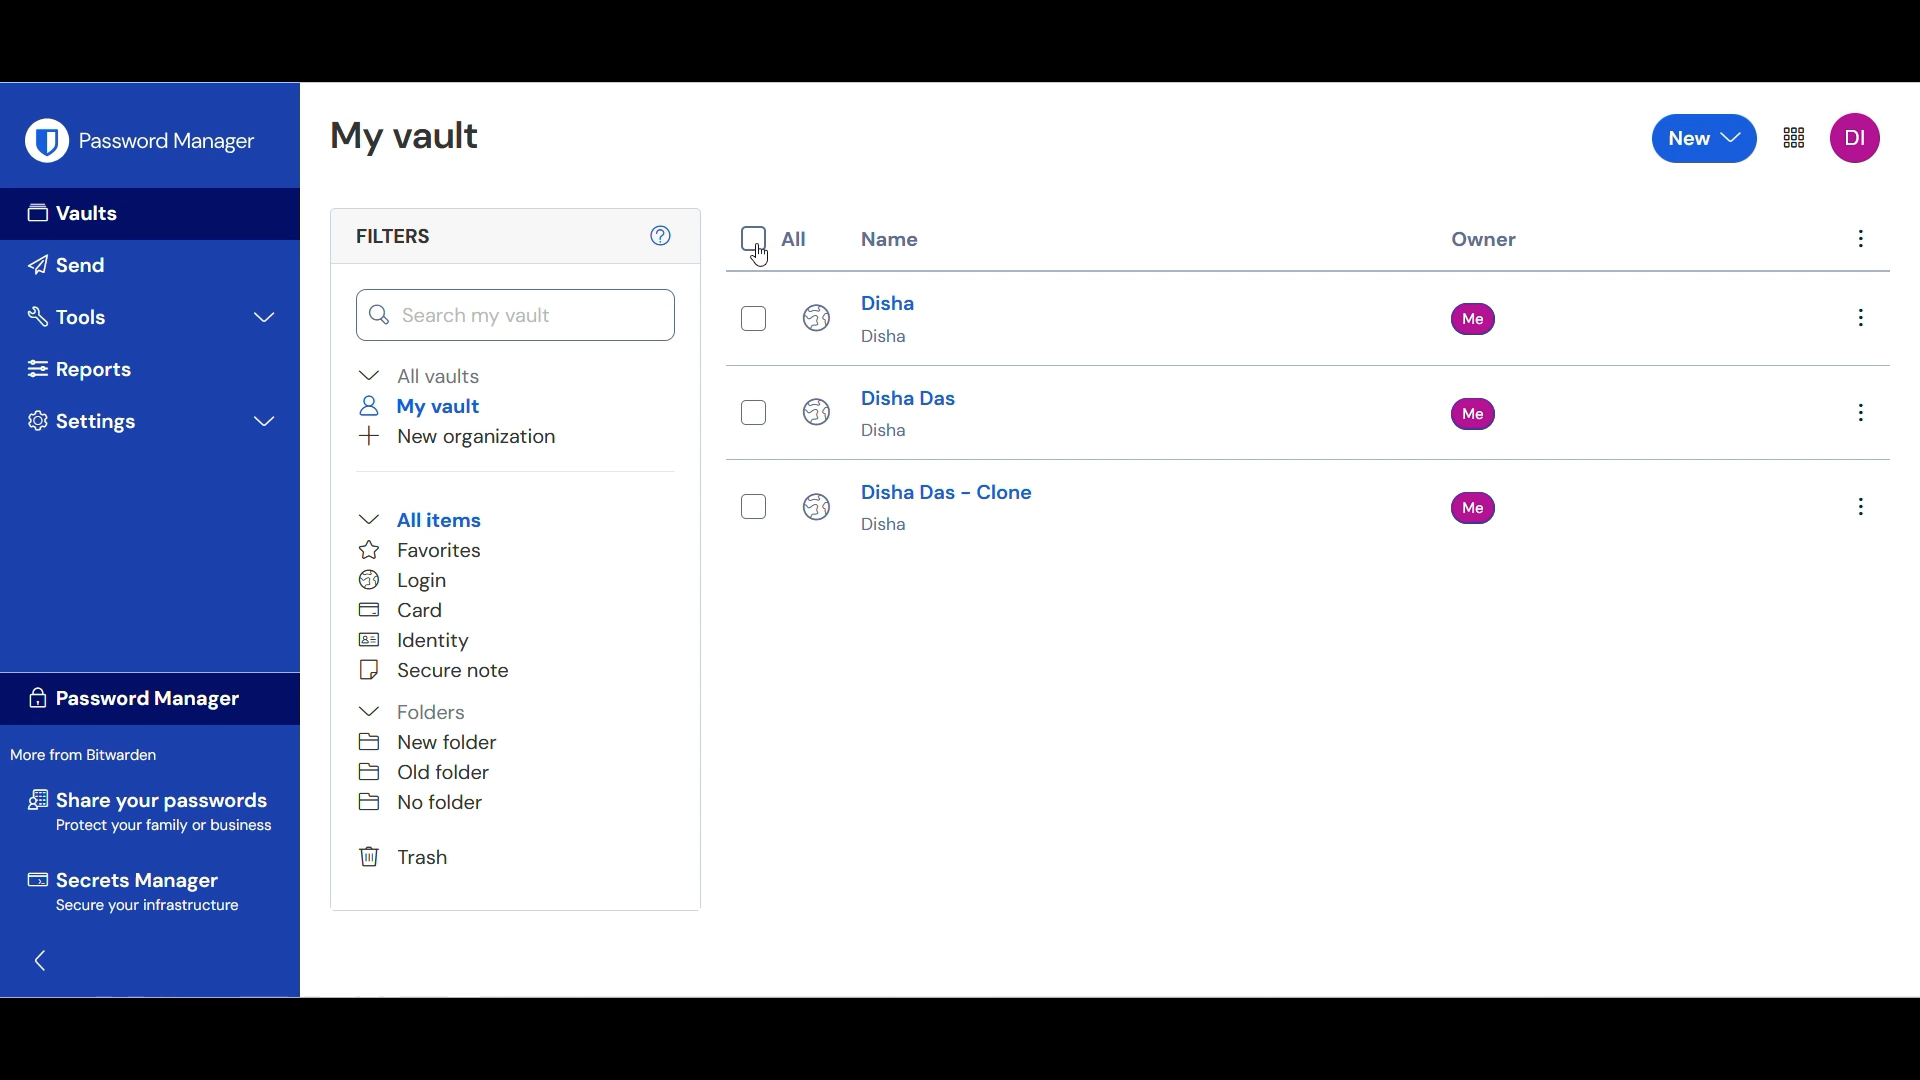 The width and height of the screenshot is (1920, 1080). Describe the element at coordinates (391, 235) in the screenshot. I see `Filters` at that location.